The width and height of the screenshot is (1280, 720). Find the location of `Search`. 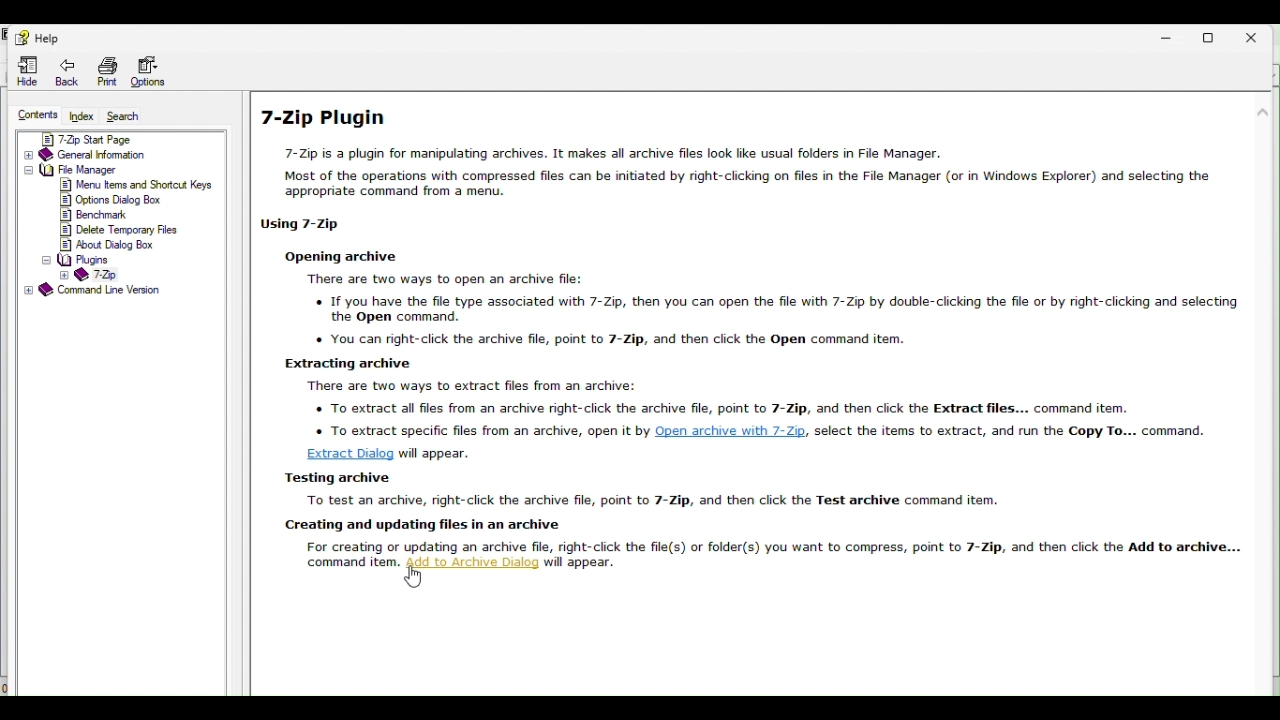

Search is located at coordinates (129, 117).